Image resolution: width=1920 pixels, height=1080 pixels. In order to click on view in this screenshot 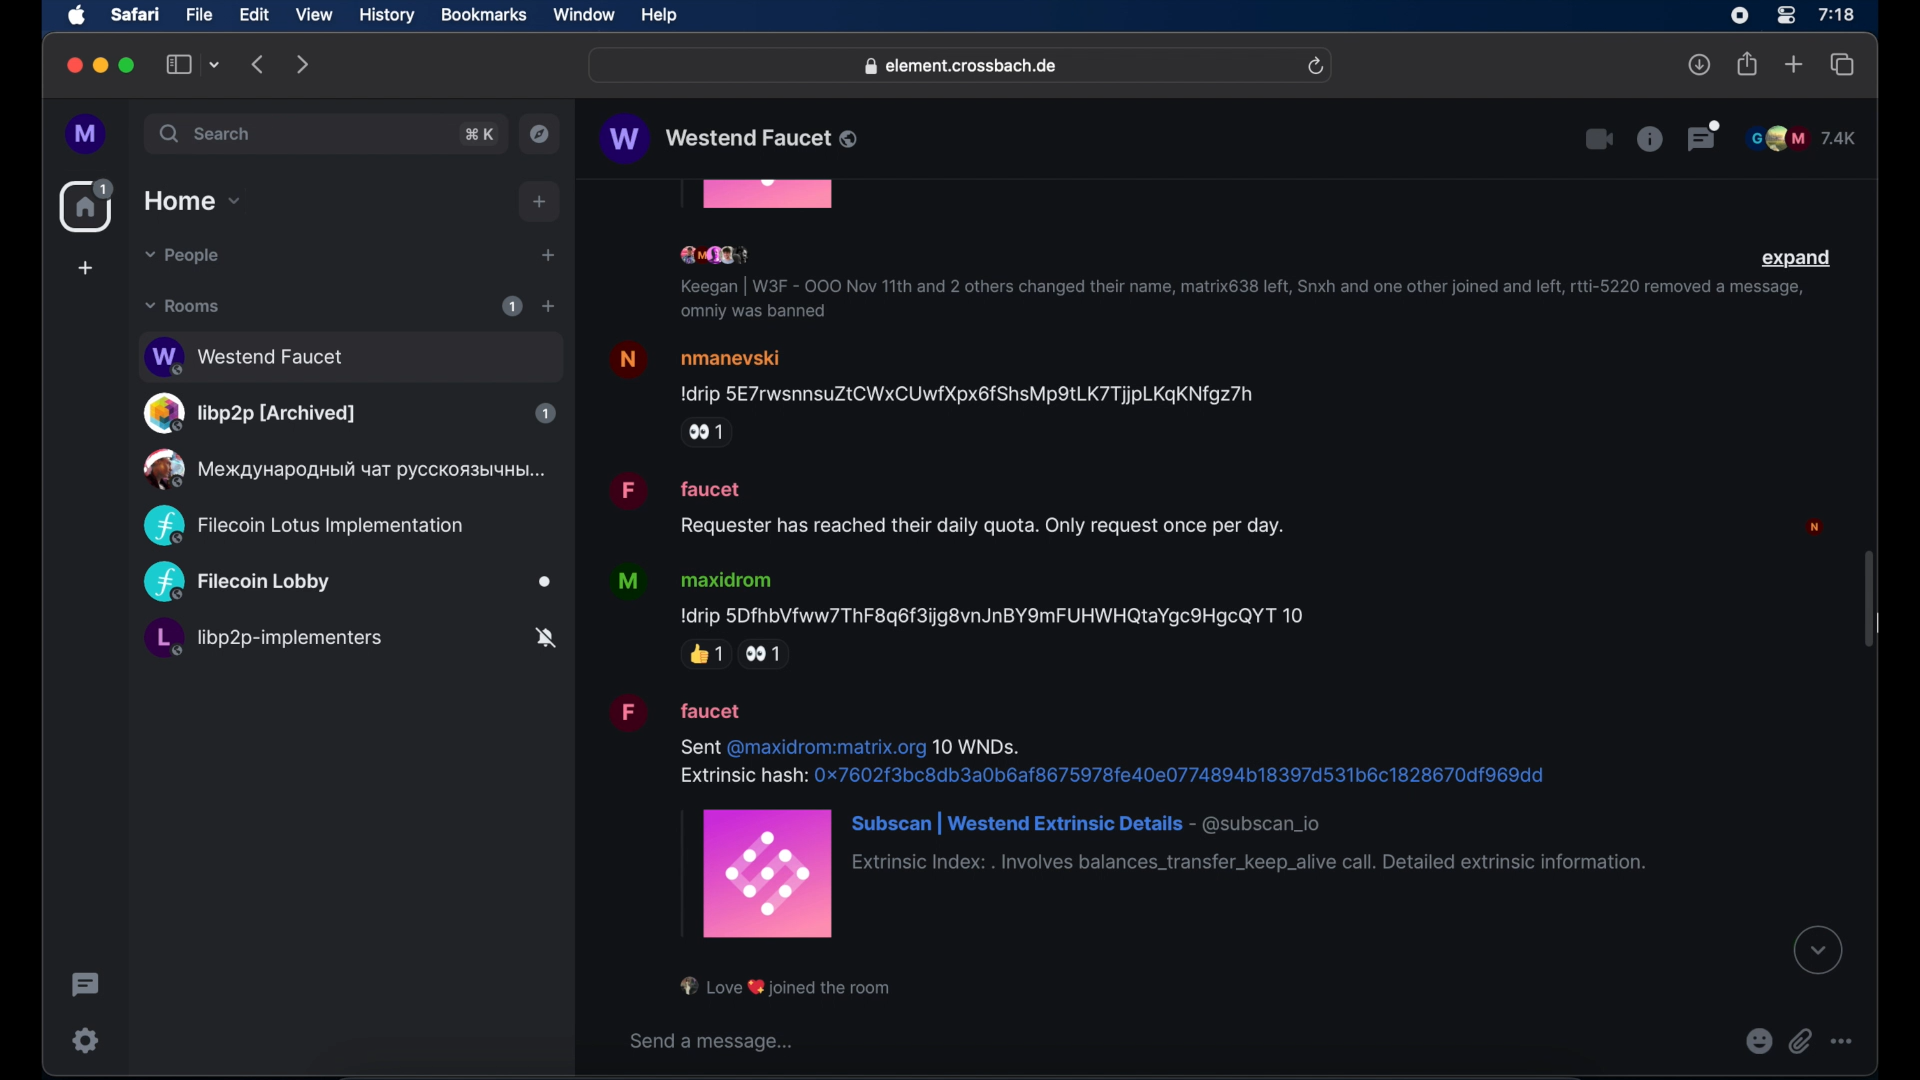, I will do `click(313, 15)`.